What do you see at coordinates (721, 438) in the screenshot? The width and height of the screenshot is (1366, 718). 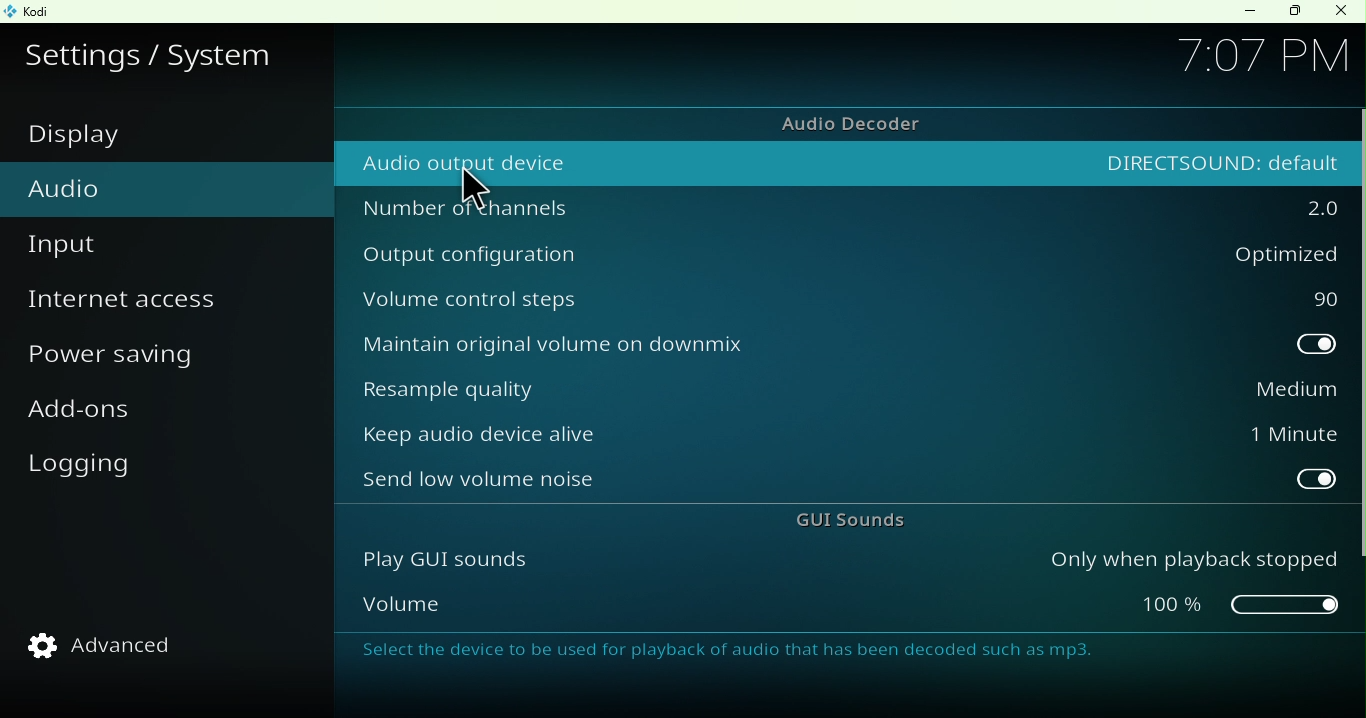 I see `Keep audio device alive` at bounding box center [721, 438].